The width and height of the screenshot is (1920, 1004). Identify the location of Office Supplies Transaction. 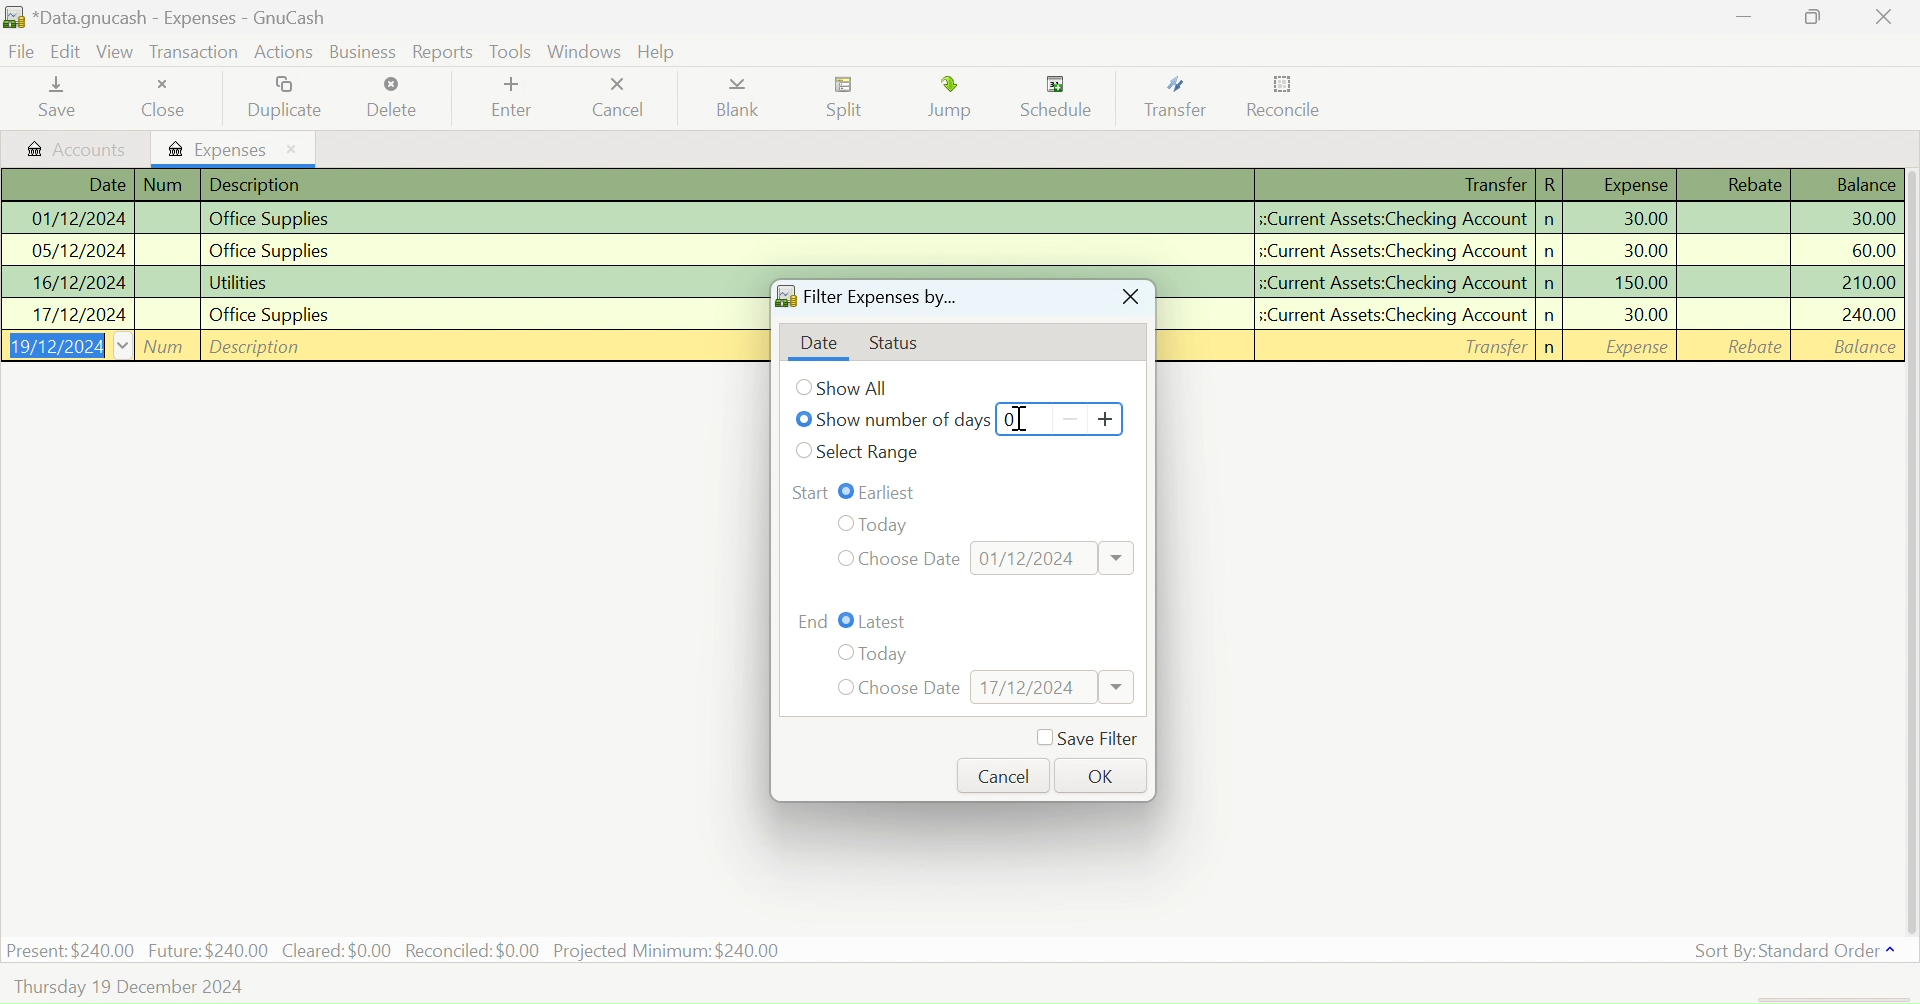
(1541, 314).